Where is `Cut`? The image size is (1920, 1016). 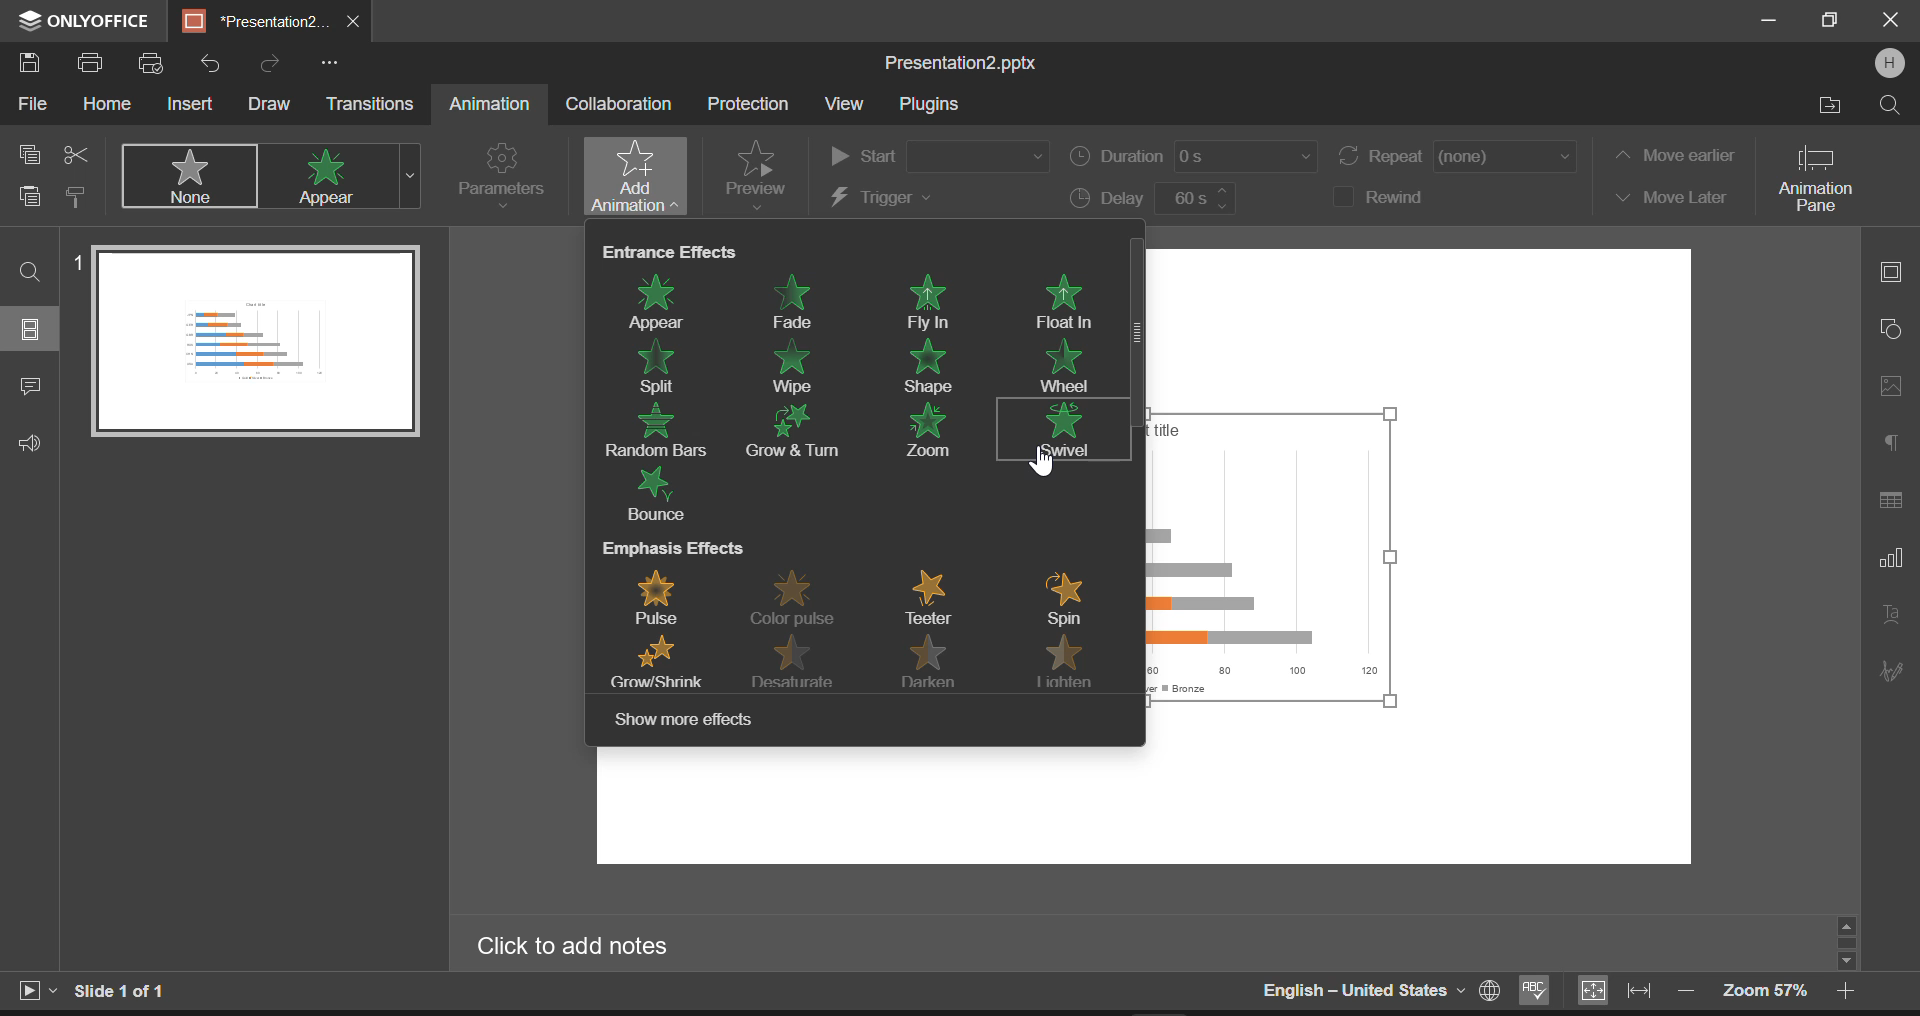 Cut is located at coordinates (76, 151).